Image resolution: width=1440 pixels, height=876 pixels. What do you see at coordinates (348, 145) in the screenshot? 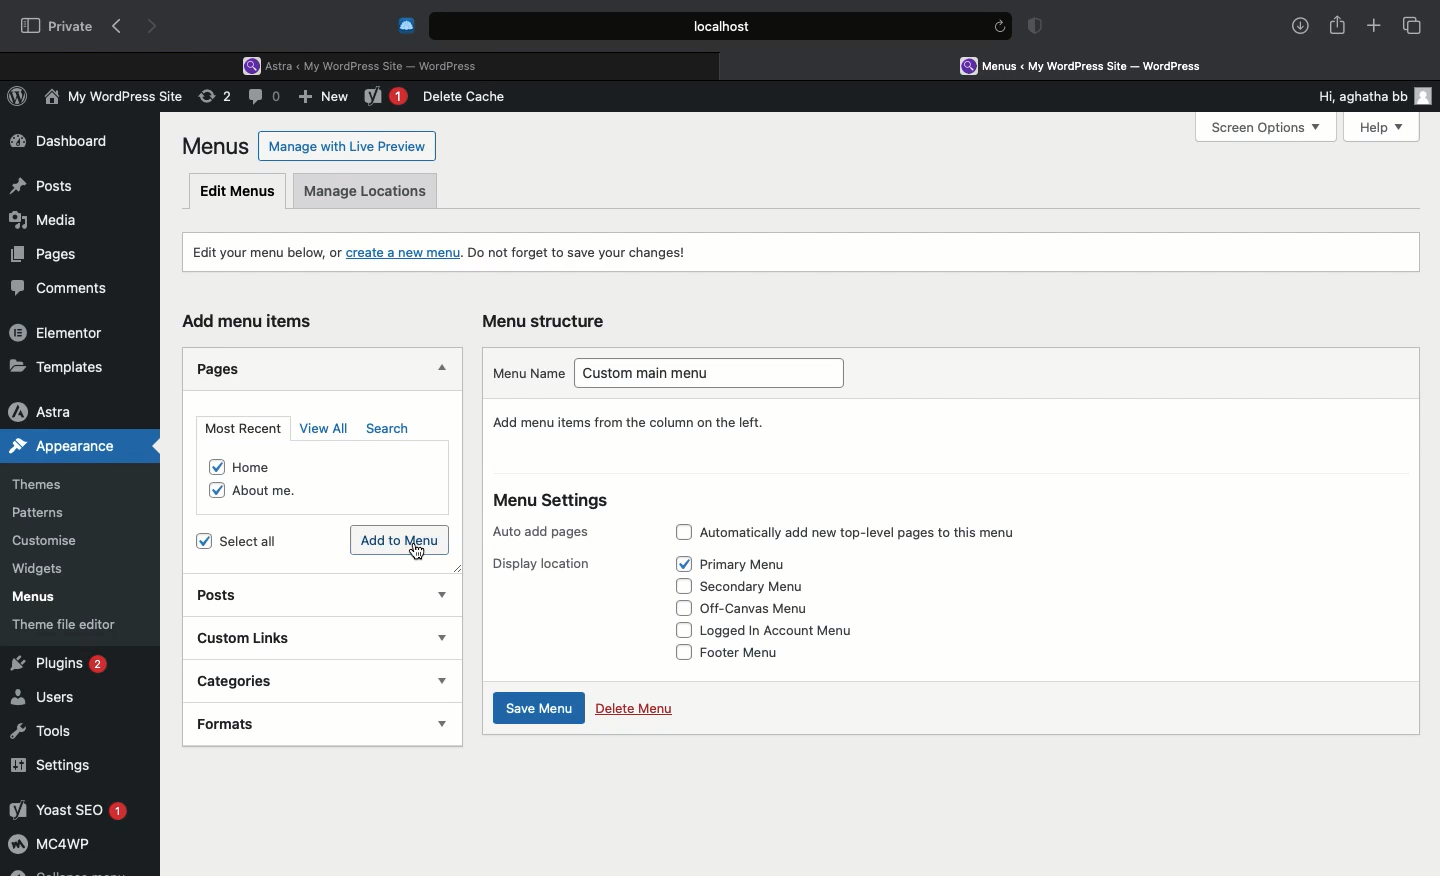
I see `Manage with Live Preview` at bounding box center [348, 145].